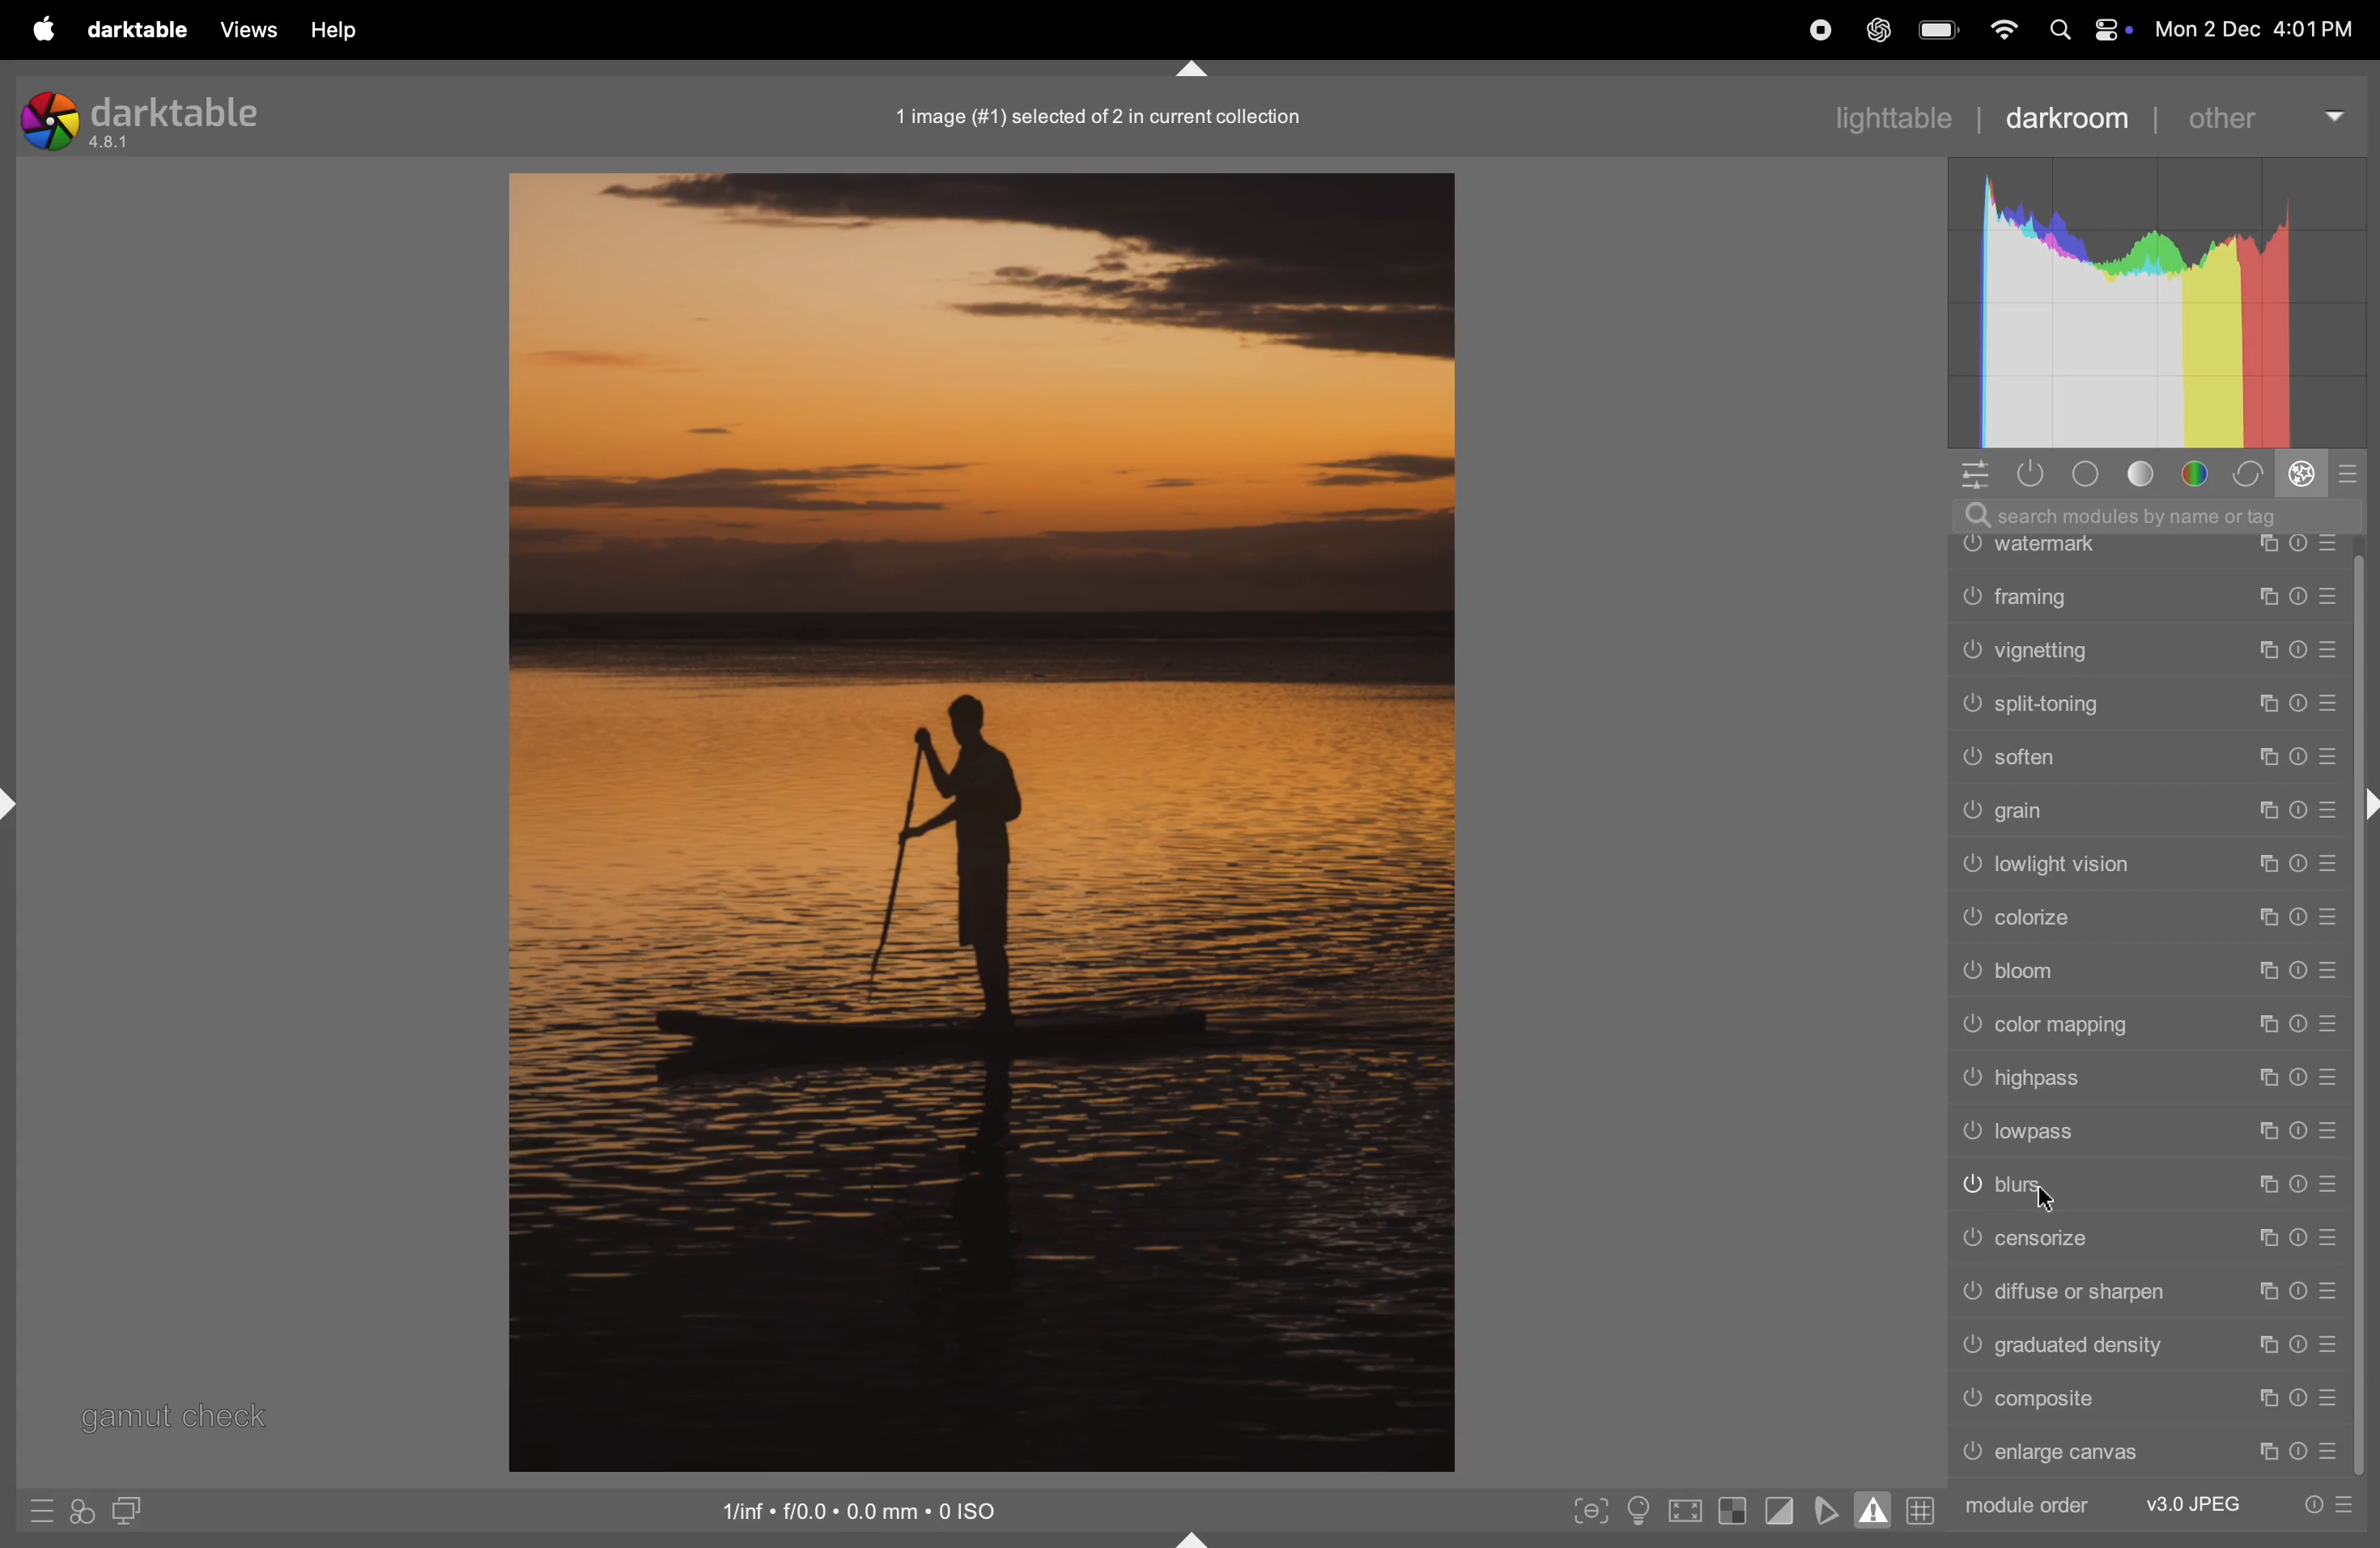  I want to click on v3 jpeg, so click(2192, 1505).